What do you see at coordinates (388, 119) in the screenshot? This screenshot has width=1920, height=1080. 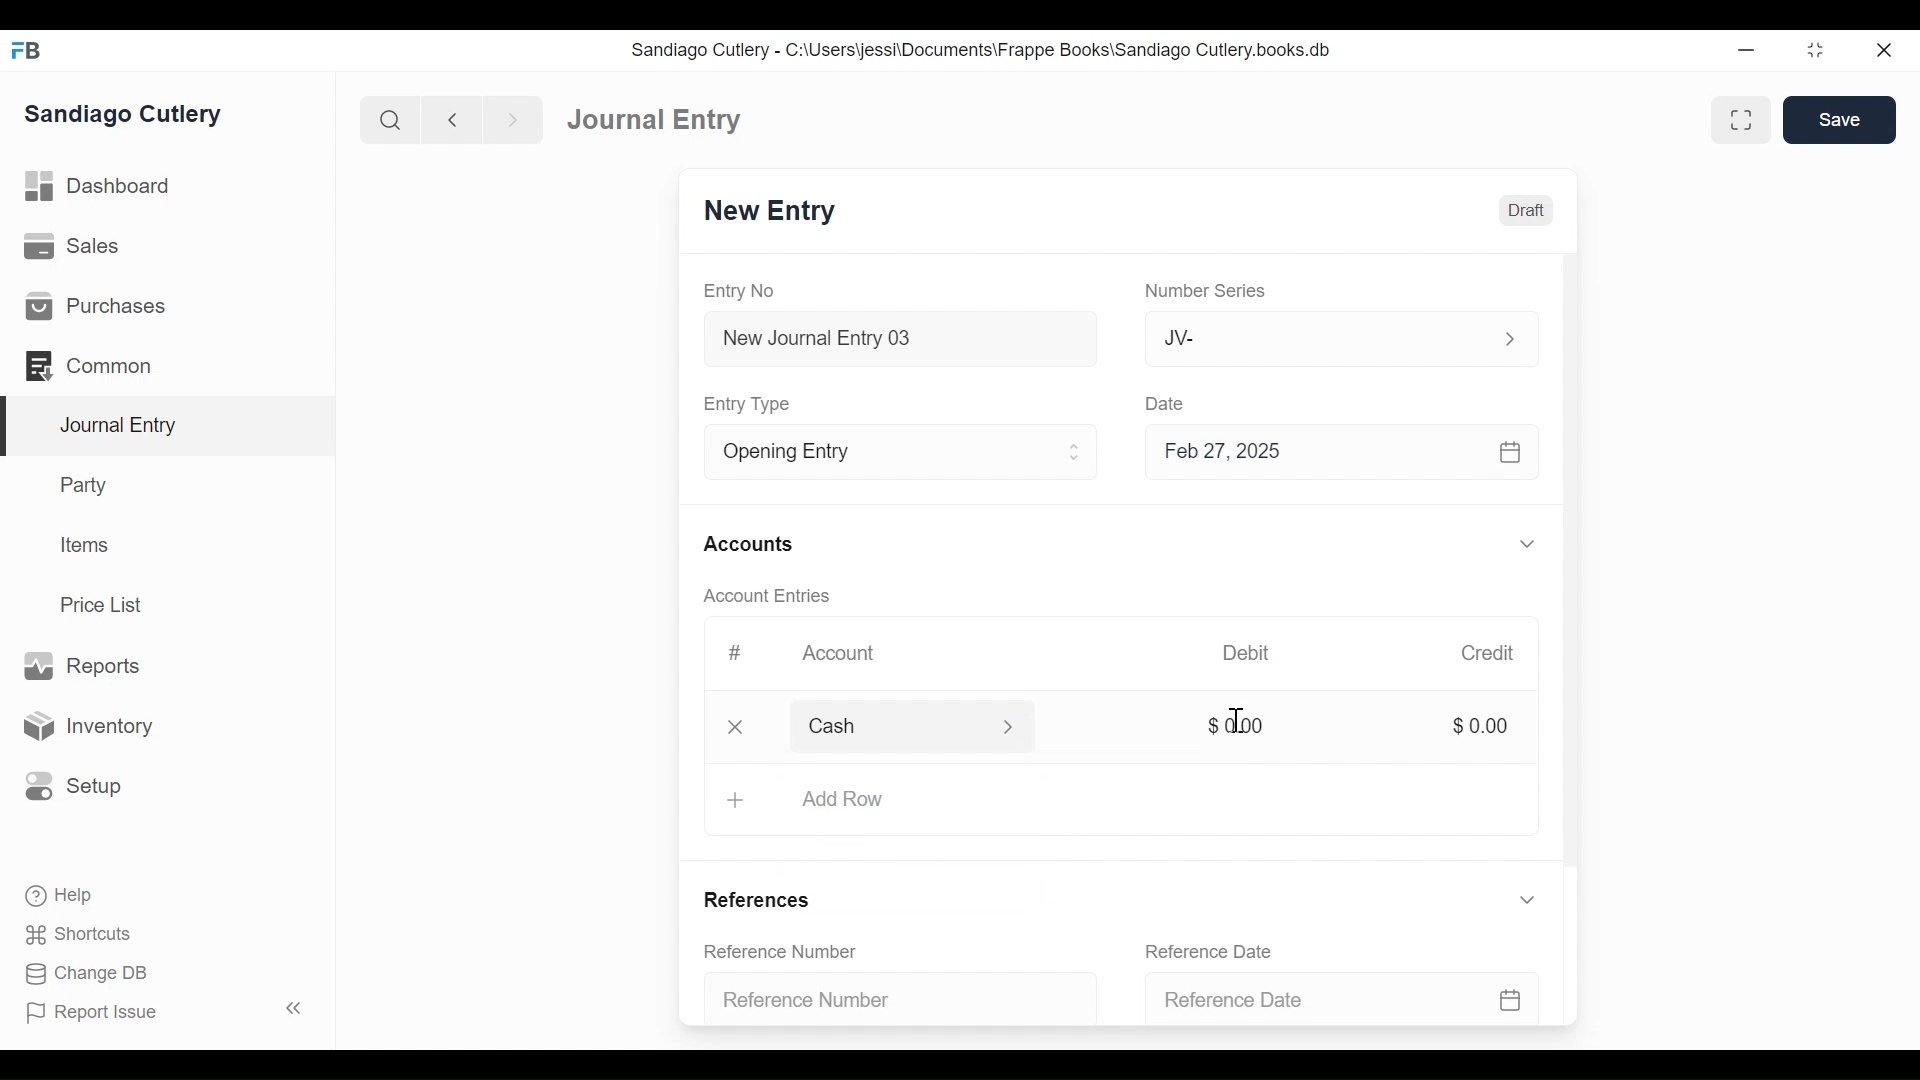 I see `Search` at bounding box center [388, 119].